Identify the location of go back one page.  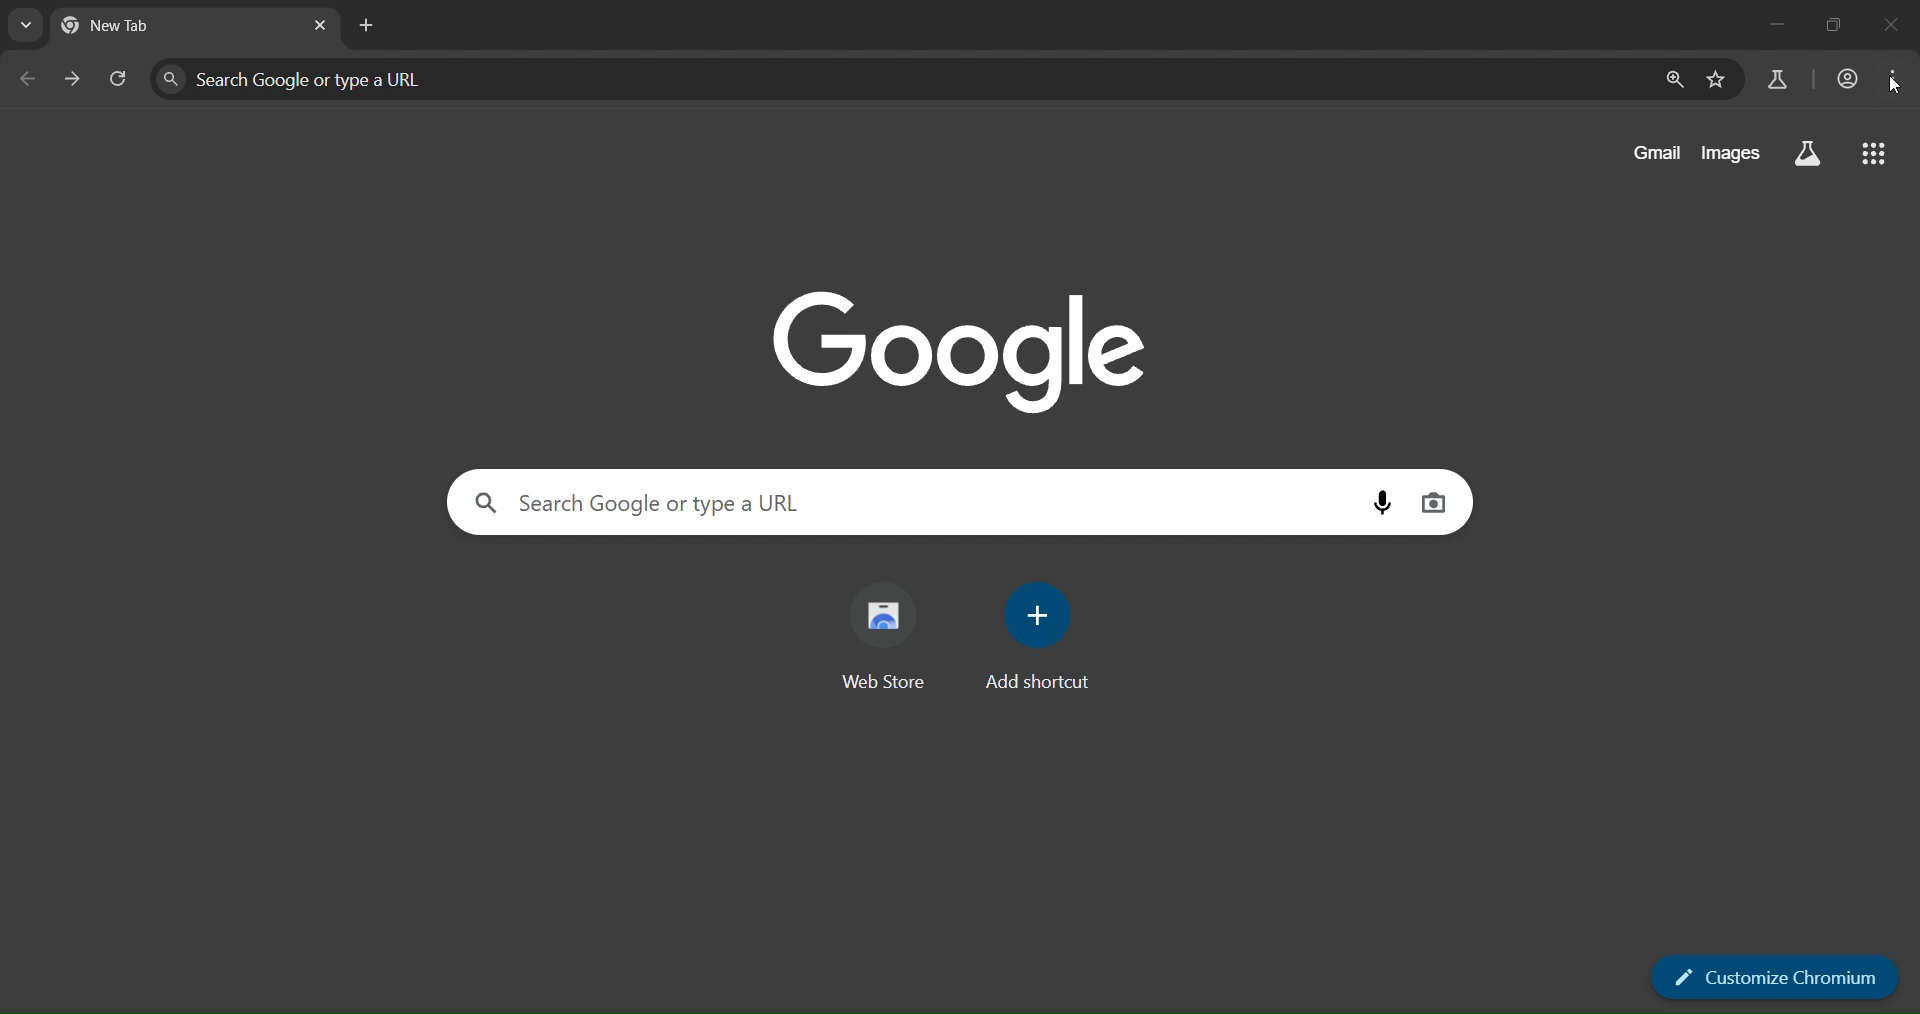
(29, 78).